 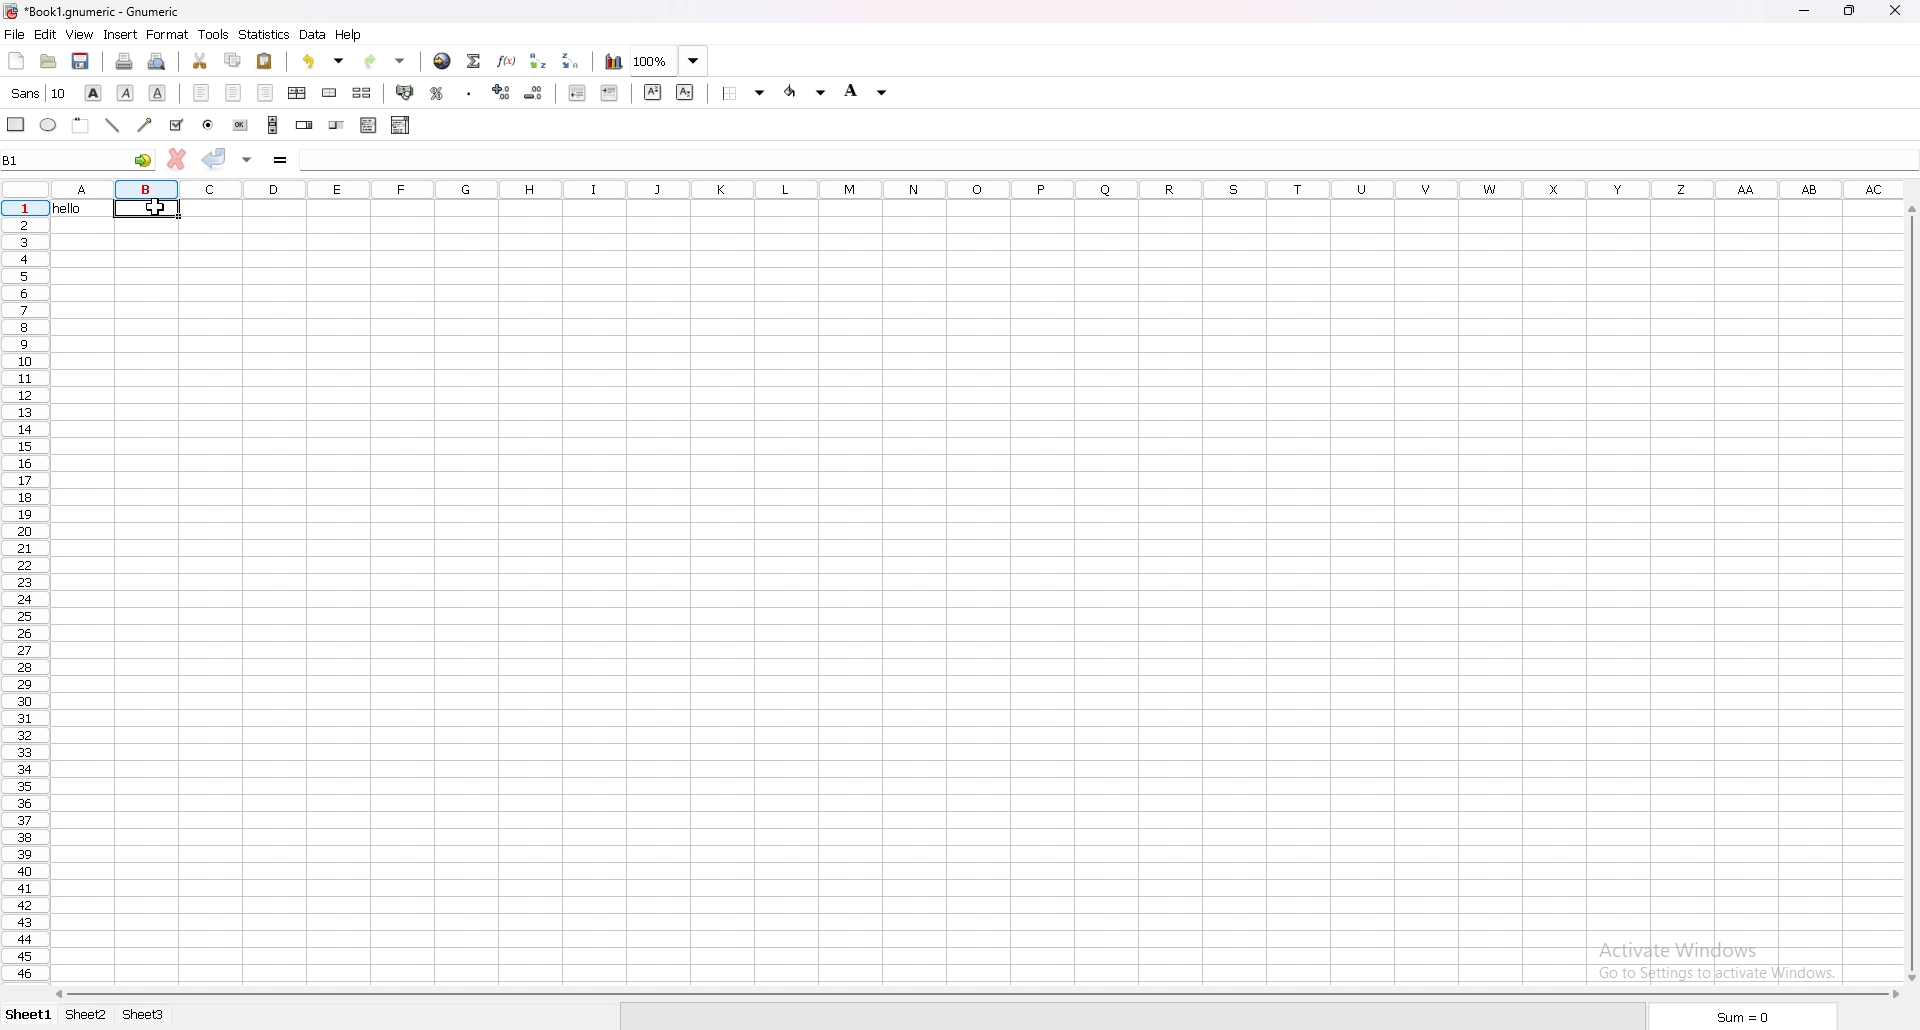 What do you see at coordinates (349, 34) in the screenshot?
I see `help` at bounding box center [349, 34].